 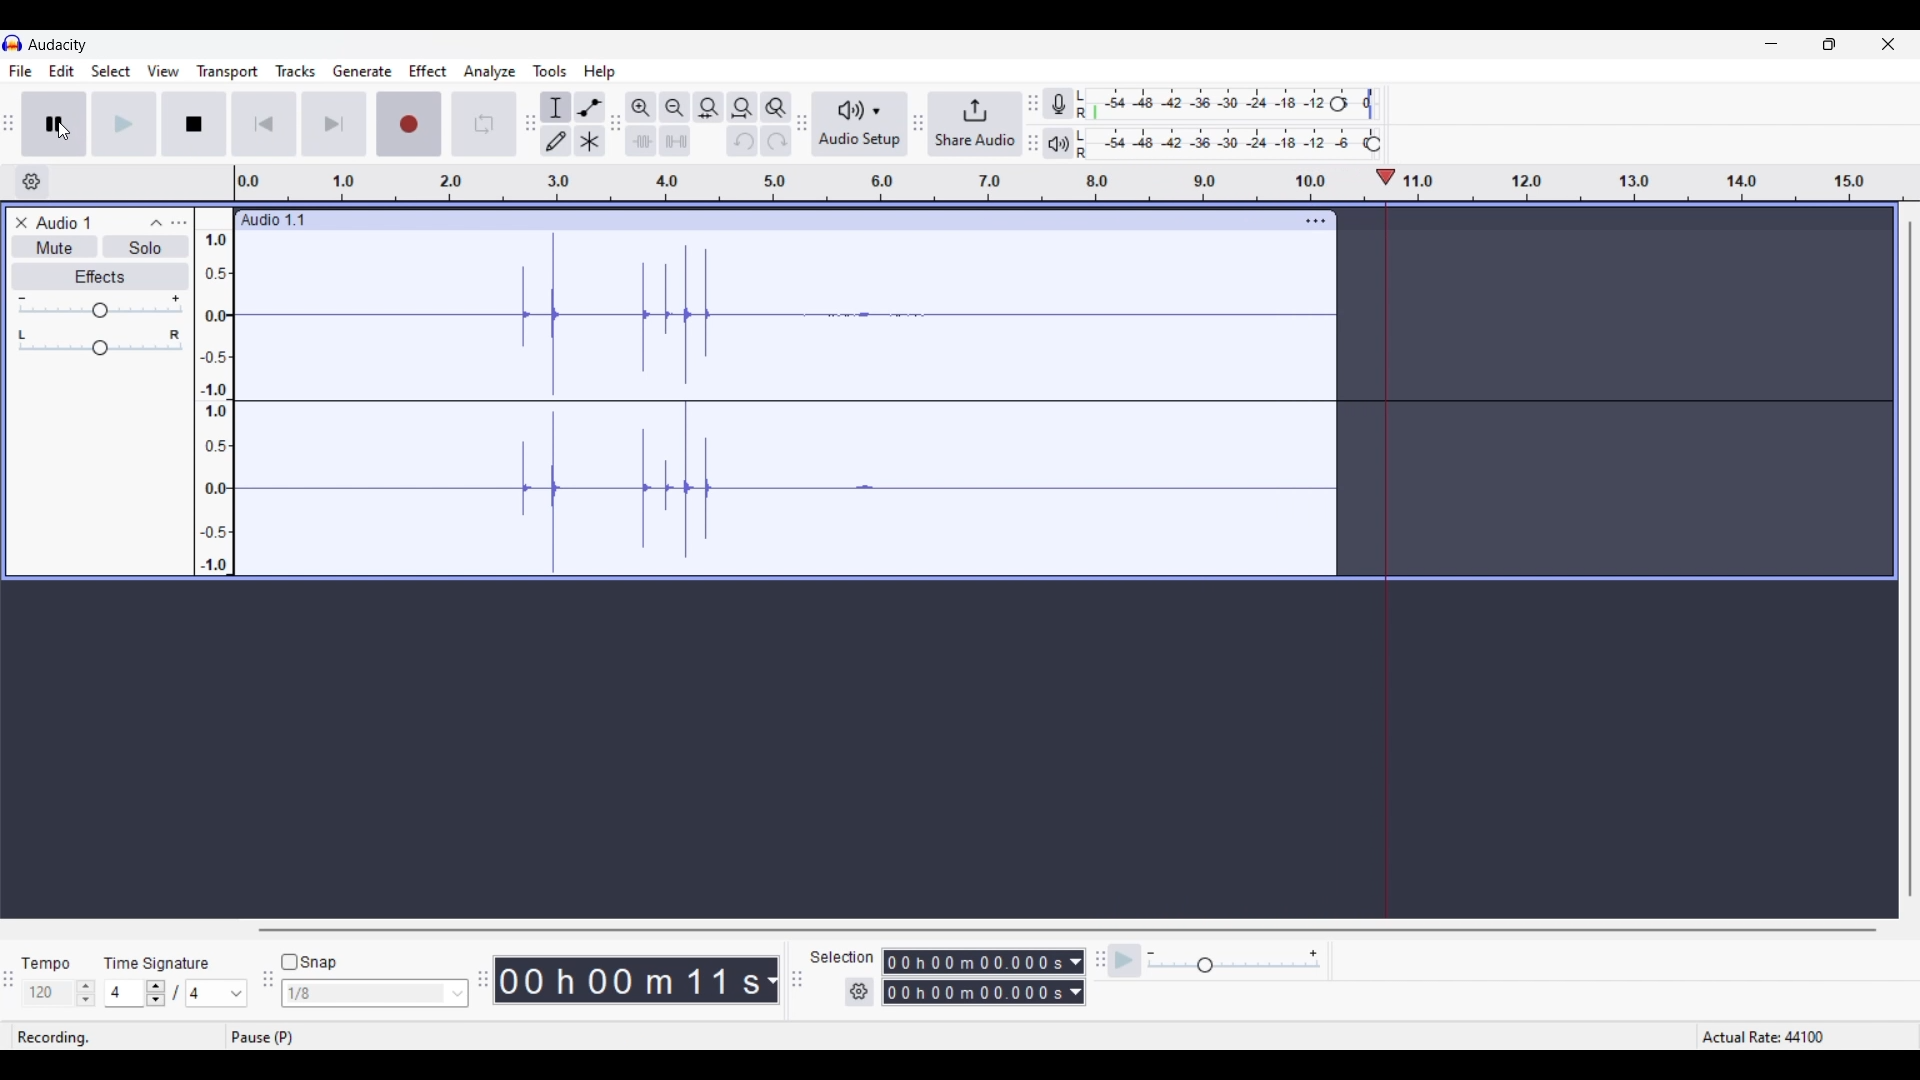 What do you see at coordinates (22, 298) in the screenshot?
I see `Minimum gain` at bounding box center [22, 298].